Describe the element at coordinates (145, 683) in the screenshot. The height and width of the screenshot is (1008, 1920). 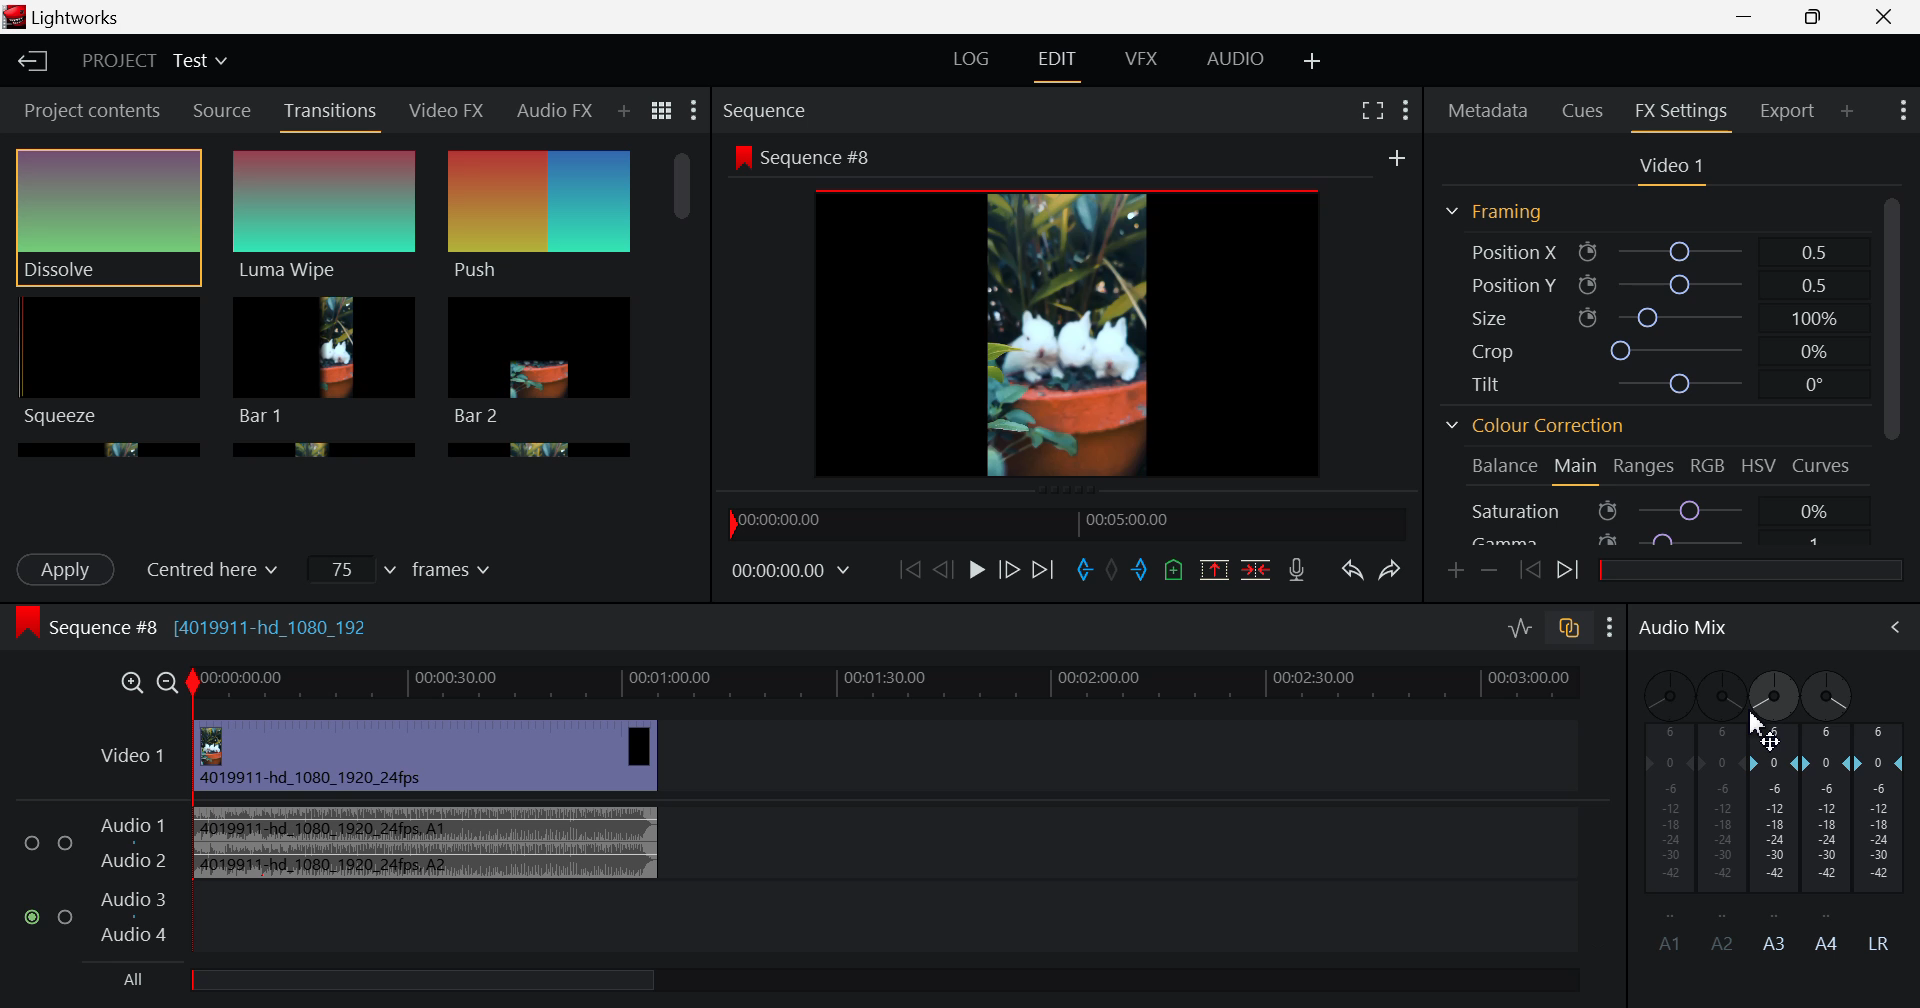
I see `Timeline Zoom In/Out` at that location.